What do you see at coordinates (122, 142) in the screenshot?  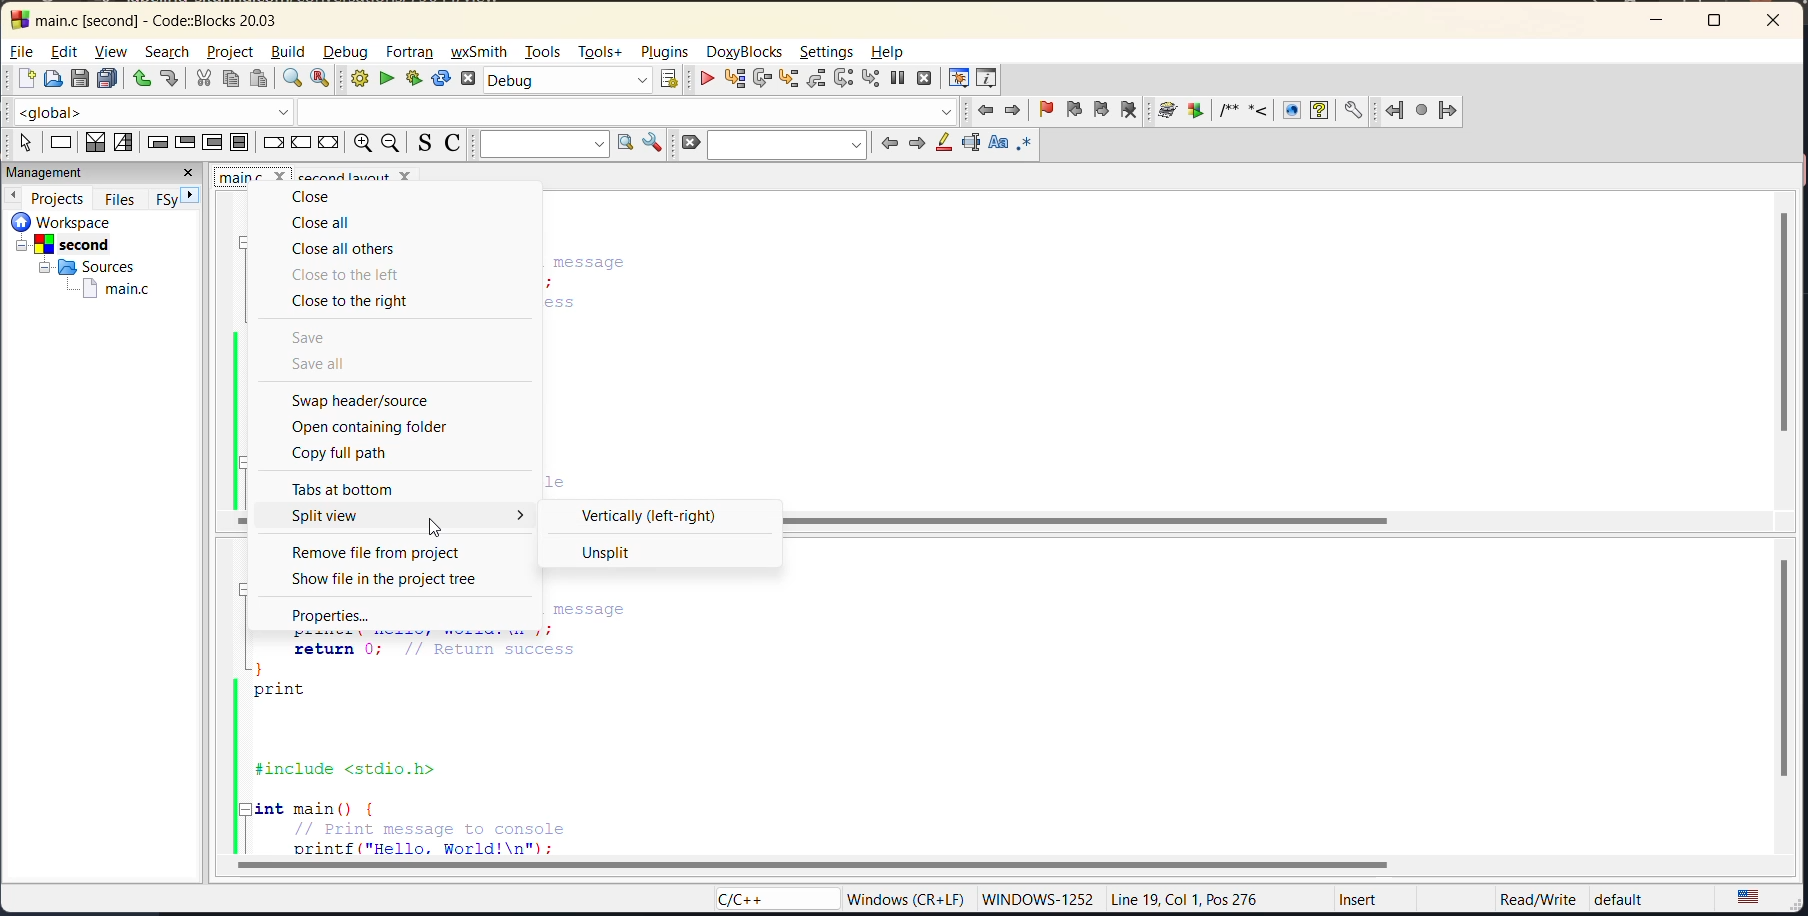 I see `selection` at bounding box center [122, 142].